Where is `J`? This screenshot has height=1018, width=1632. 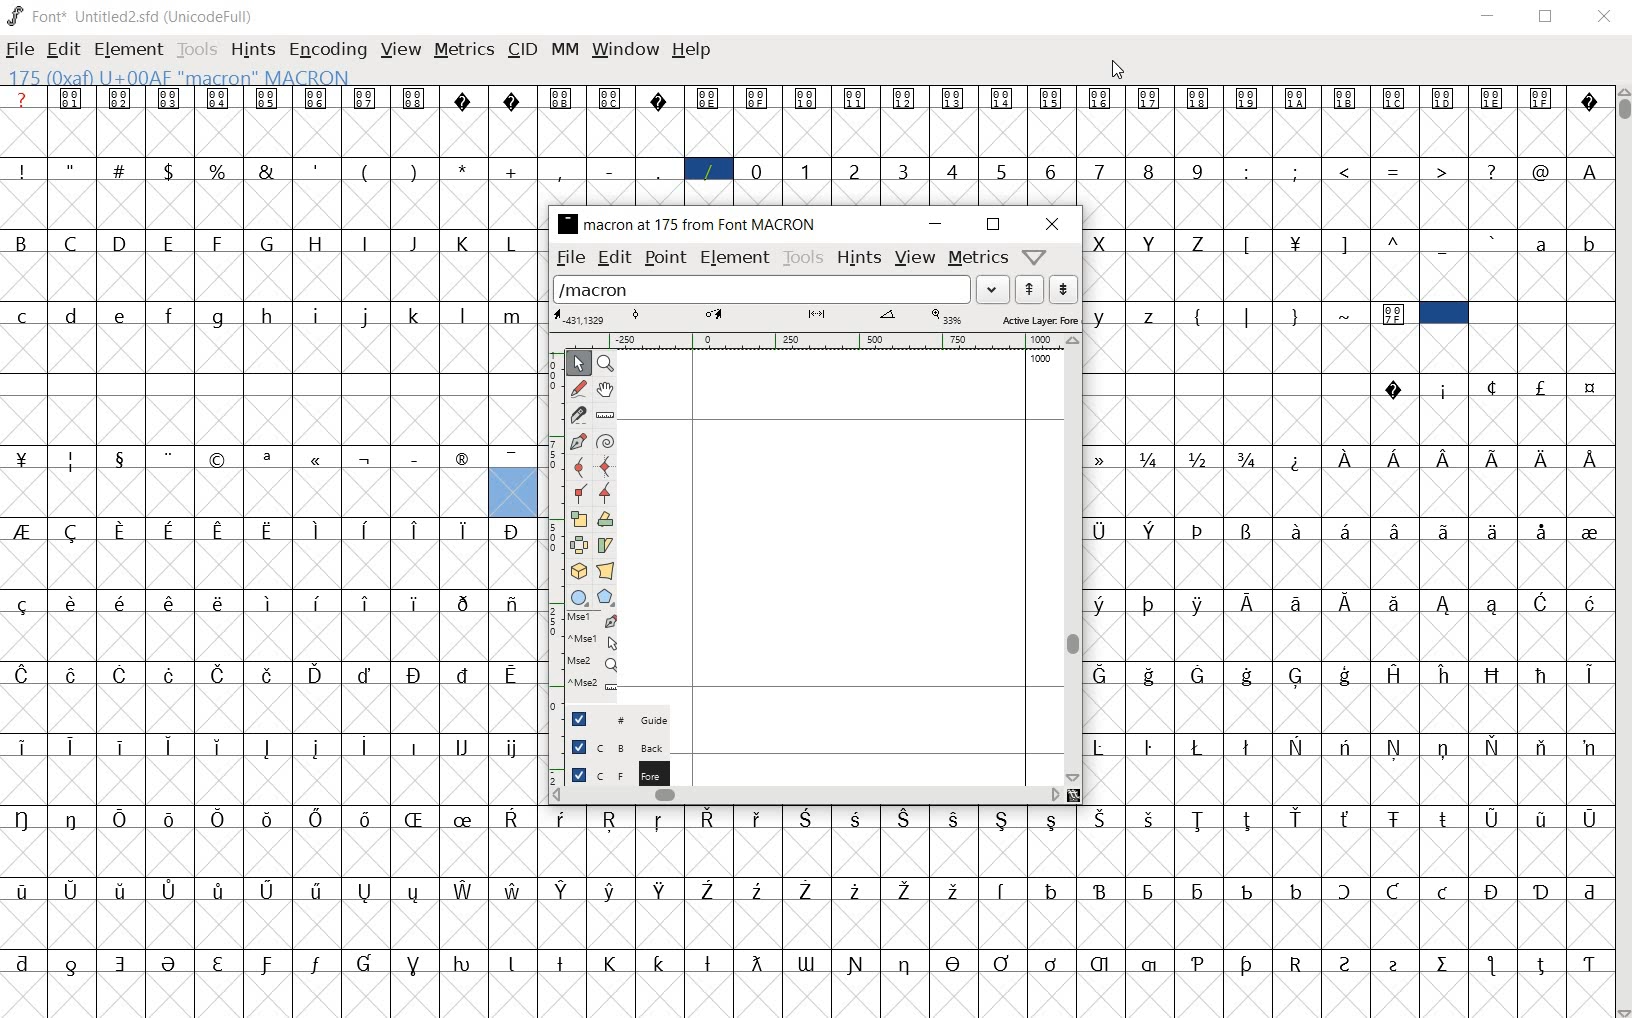
J is located at coordinates (415, 243).